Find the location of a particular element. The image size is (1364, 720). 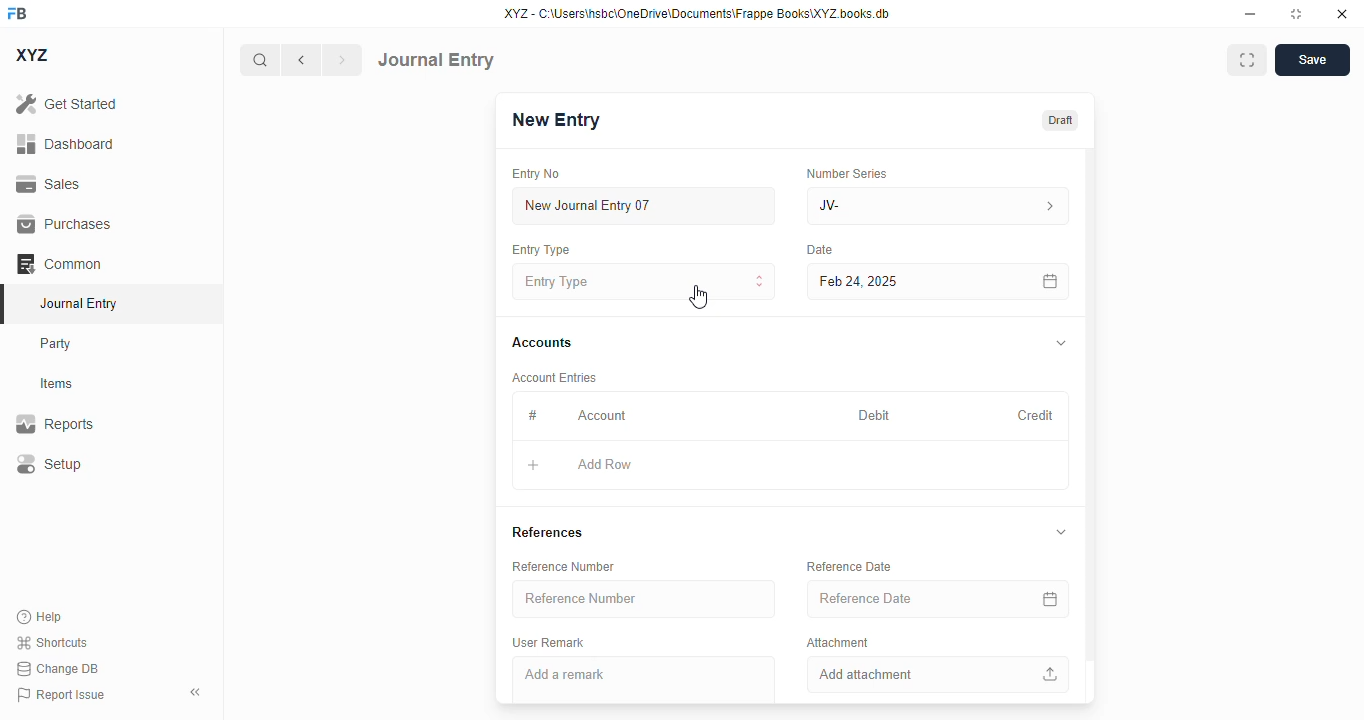

# is located at coordinates (531, 415).